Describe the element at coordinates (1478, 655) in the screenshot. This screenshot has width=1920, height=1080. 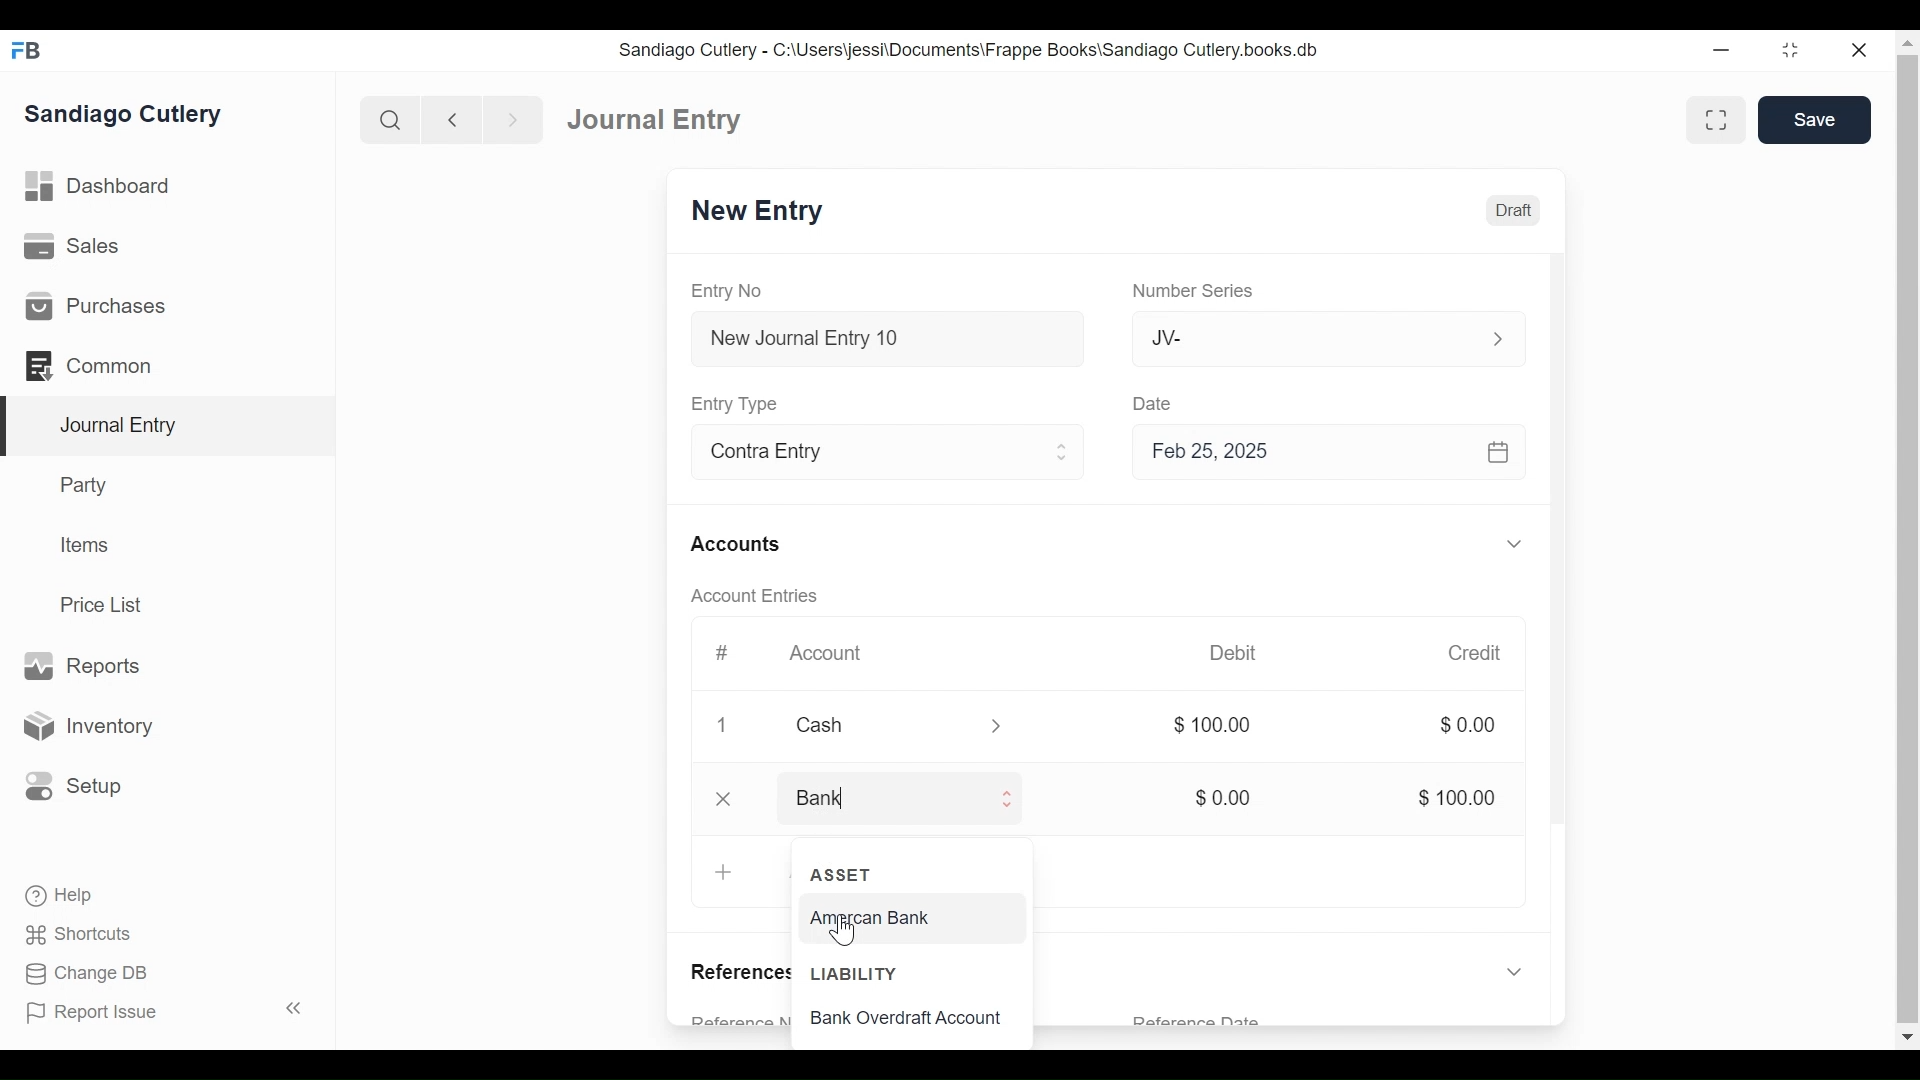
I see `Credit` at that location.